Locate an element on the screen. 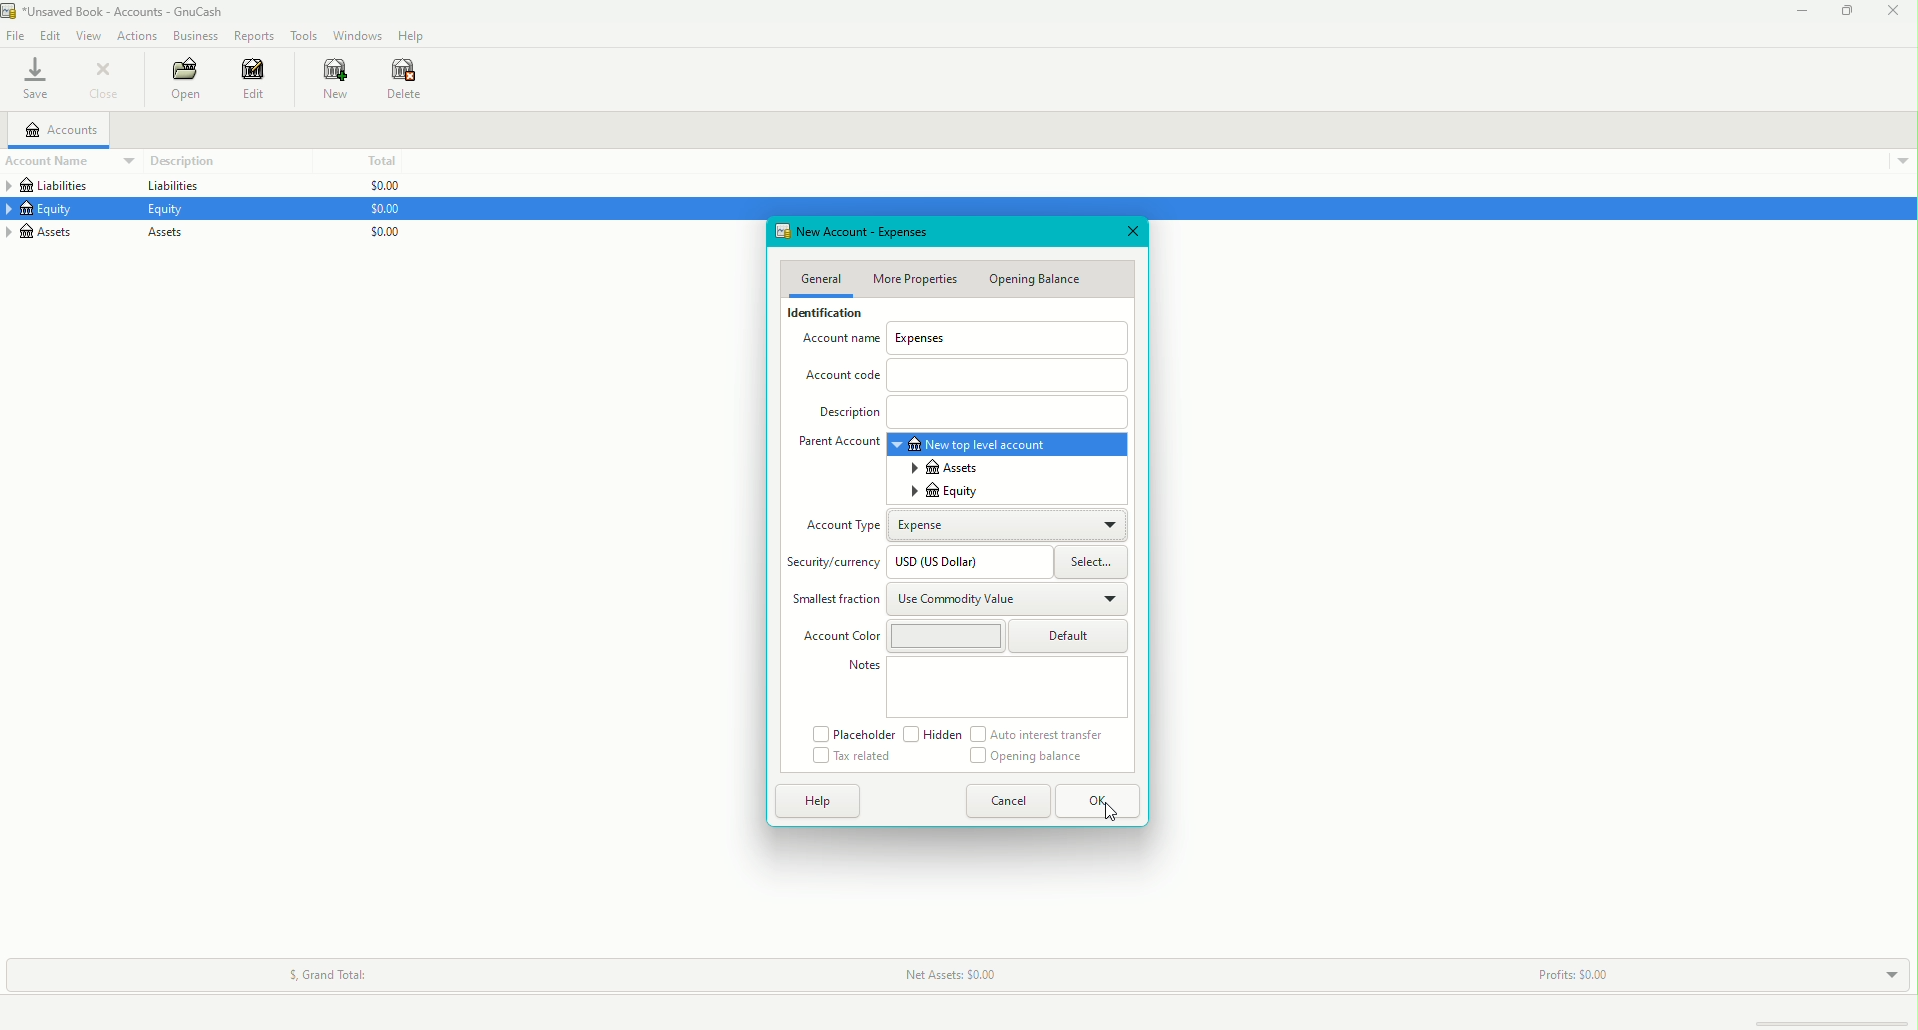 Image resolution: width=1918 pixels, height=1030 pixels. Assets is located at coordinates (168, 233).